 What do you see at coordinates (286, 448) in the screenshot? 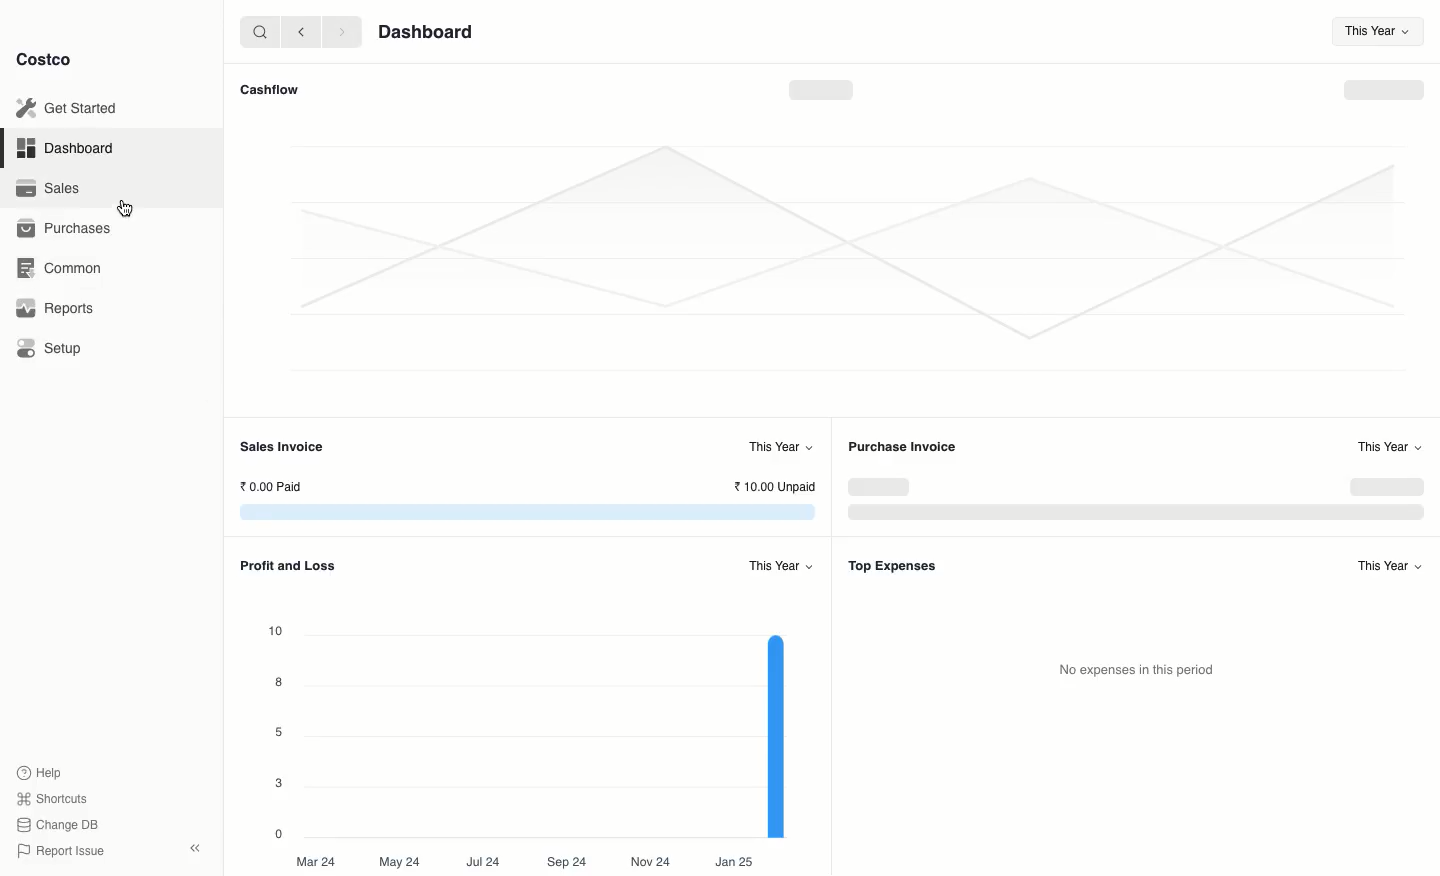
I see `Sales Invoice` at bounding box center [286, 448].